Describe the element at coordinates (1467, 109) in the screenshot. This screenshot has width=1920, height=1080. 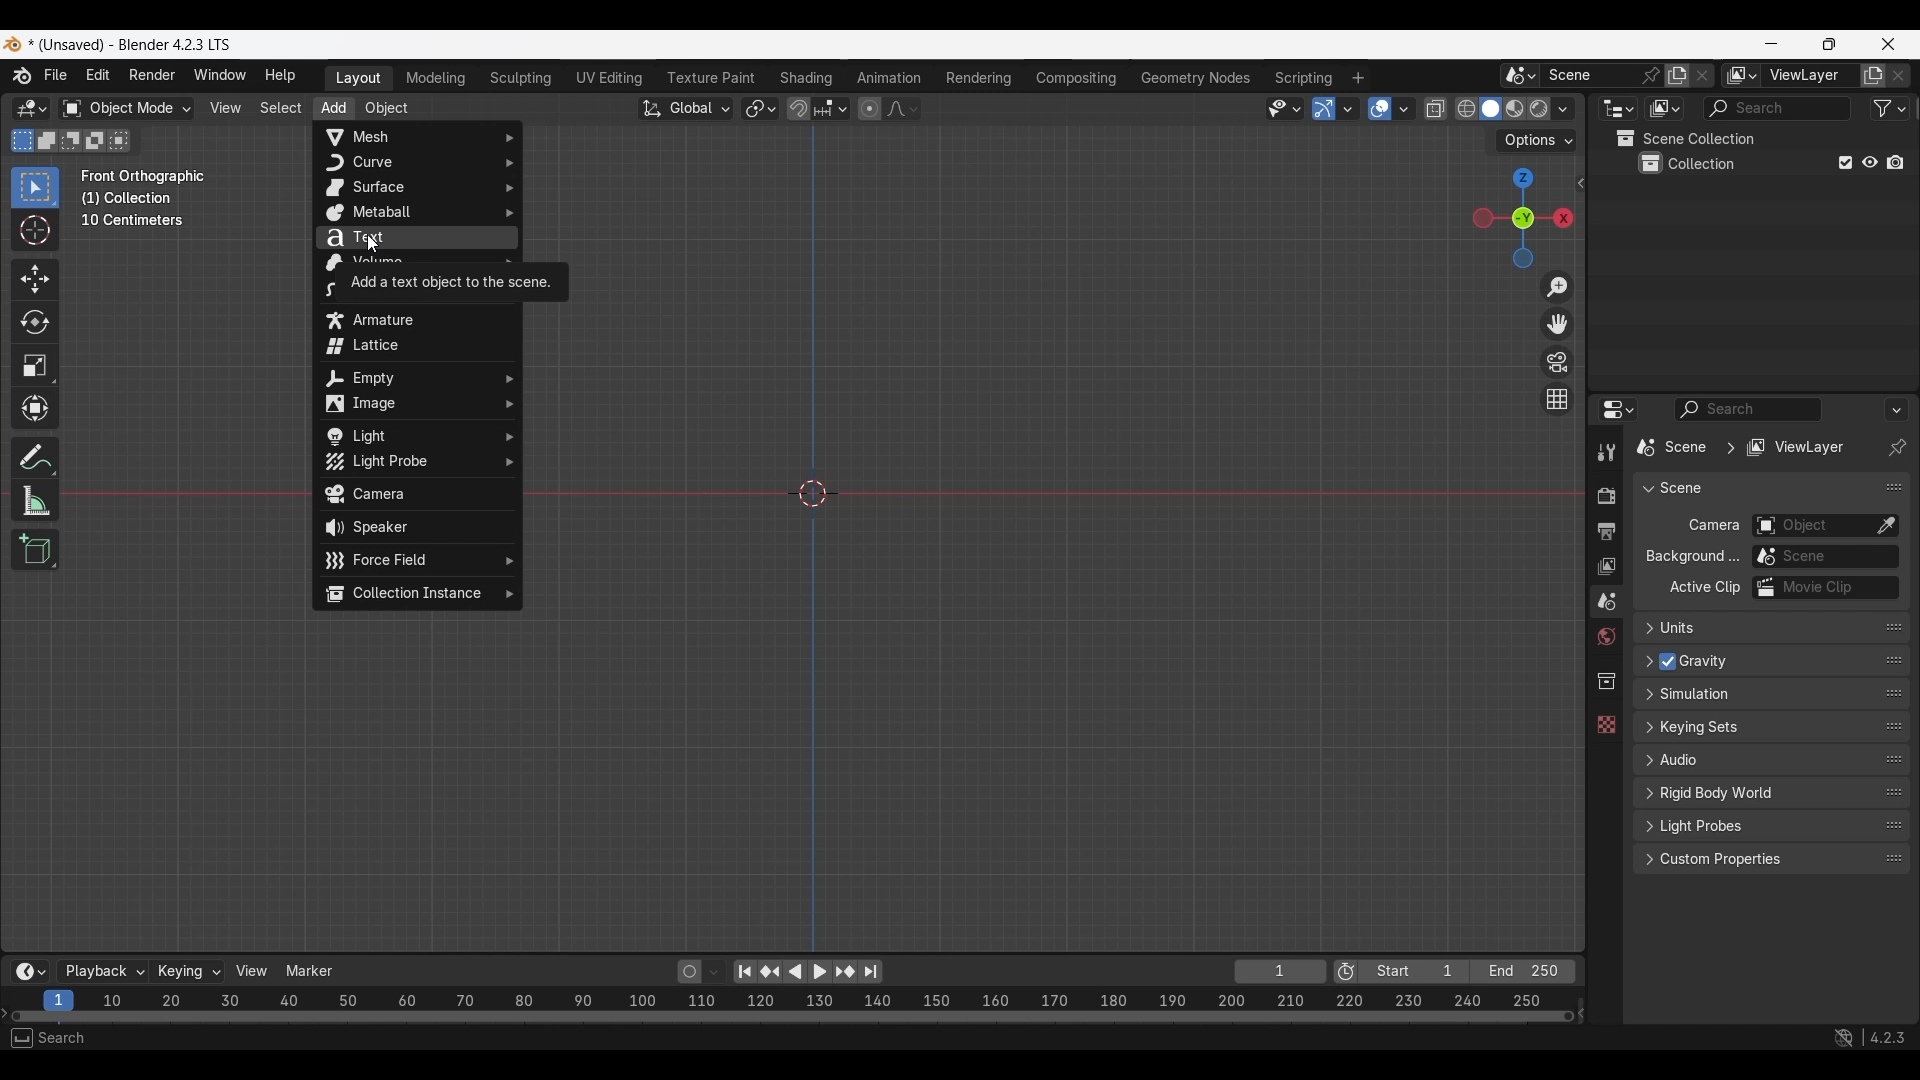
I see `Viewport shading, wireframe` at that location.